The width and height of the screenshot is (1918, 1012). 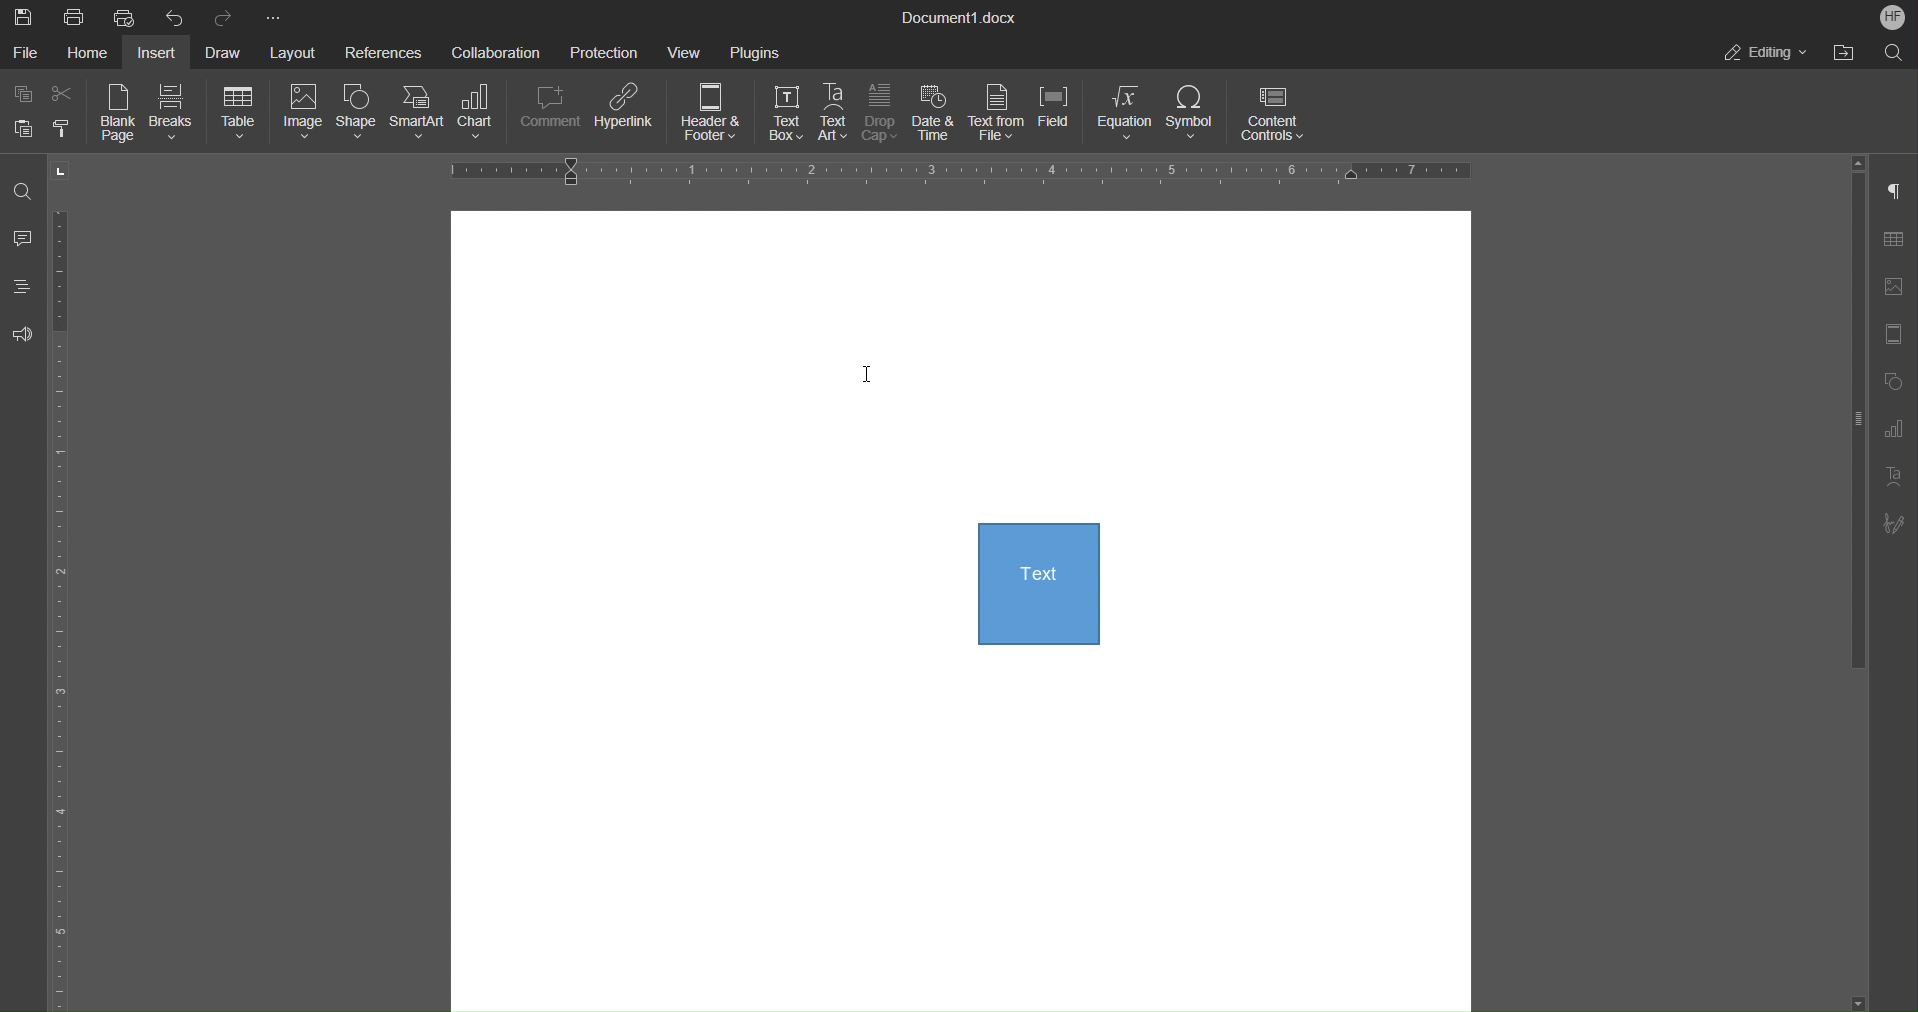 I want to click on Vertical scroll bar, so click(x=1854, y=428).